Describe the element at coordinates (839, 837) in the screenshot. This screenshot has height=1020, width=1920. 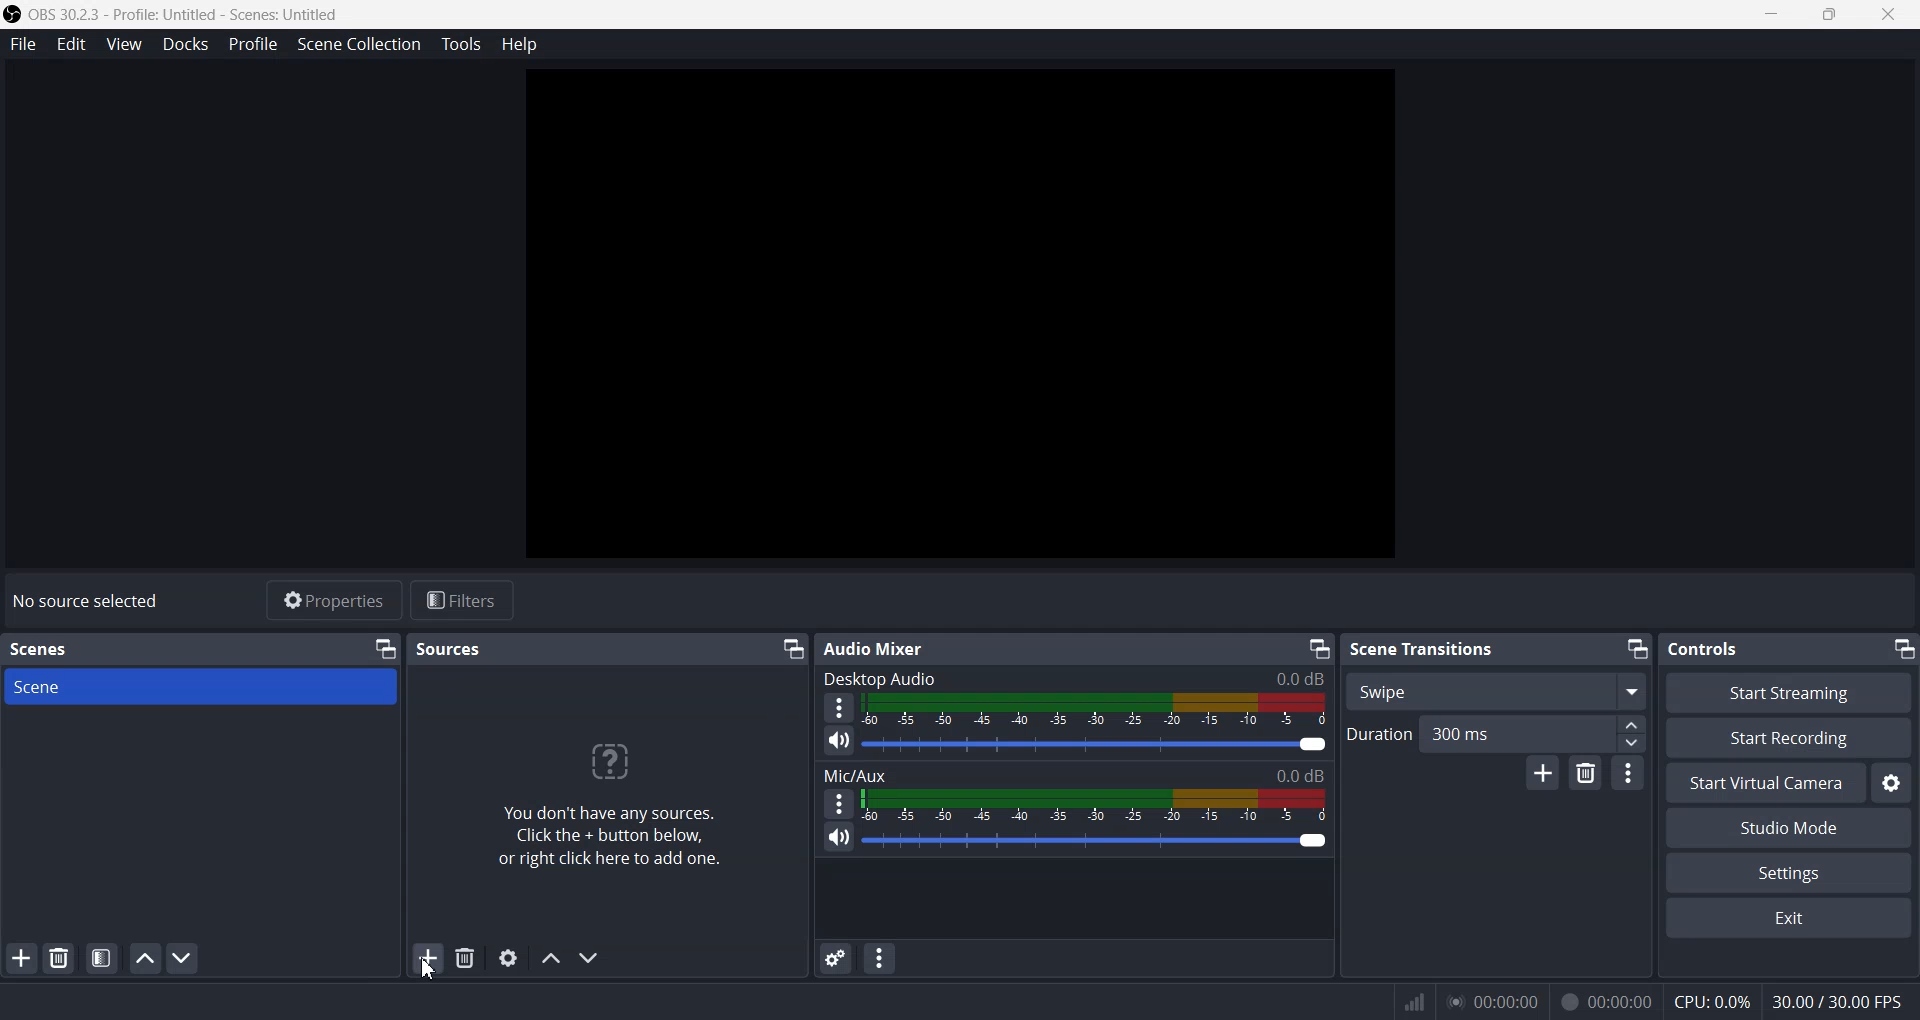
I see `Mute/ Unmute` at that location.